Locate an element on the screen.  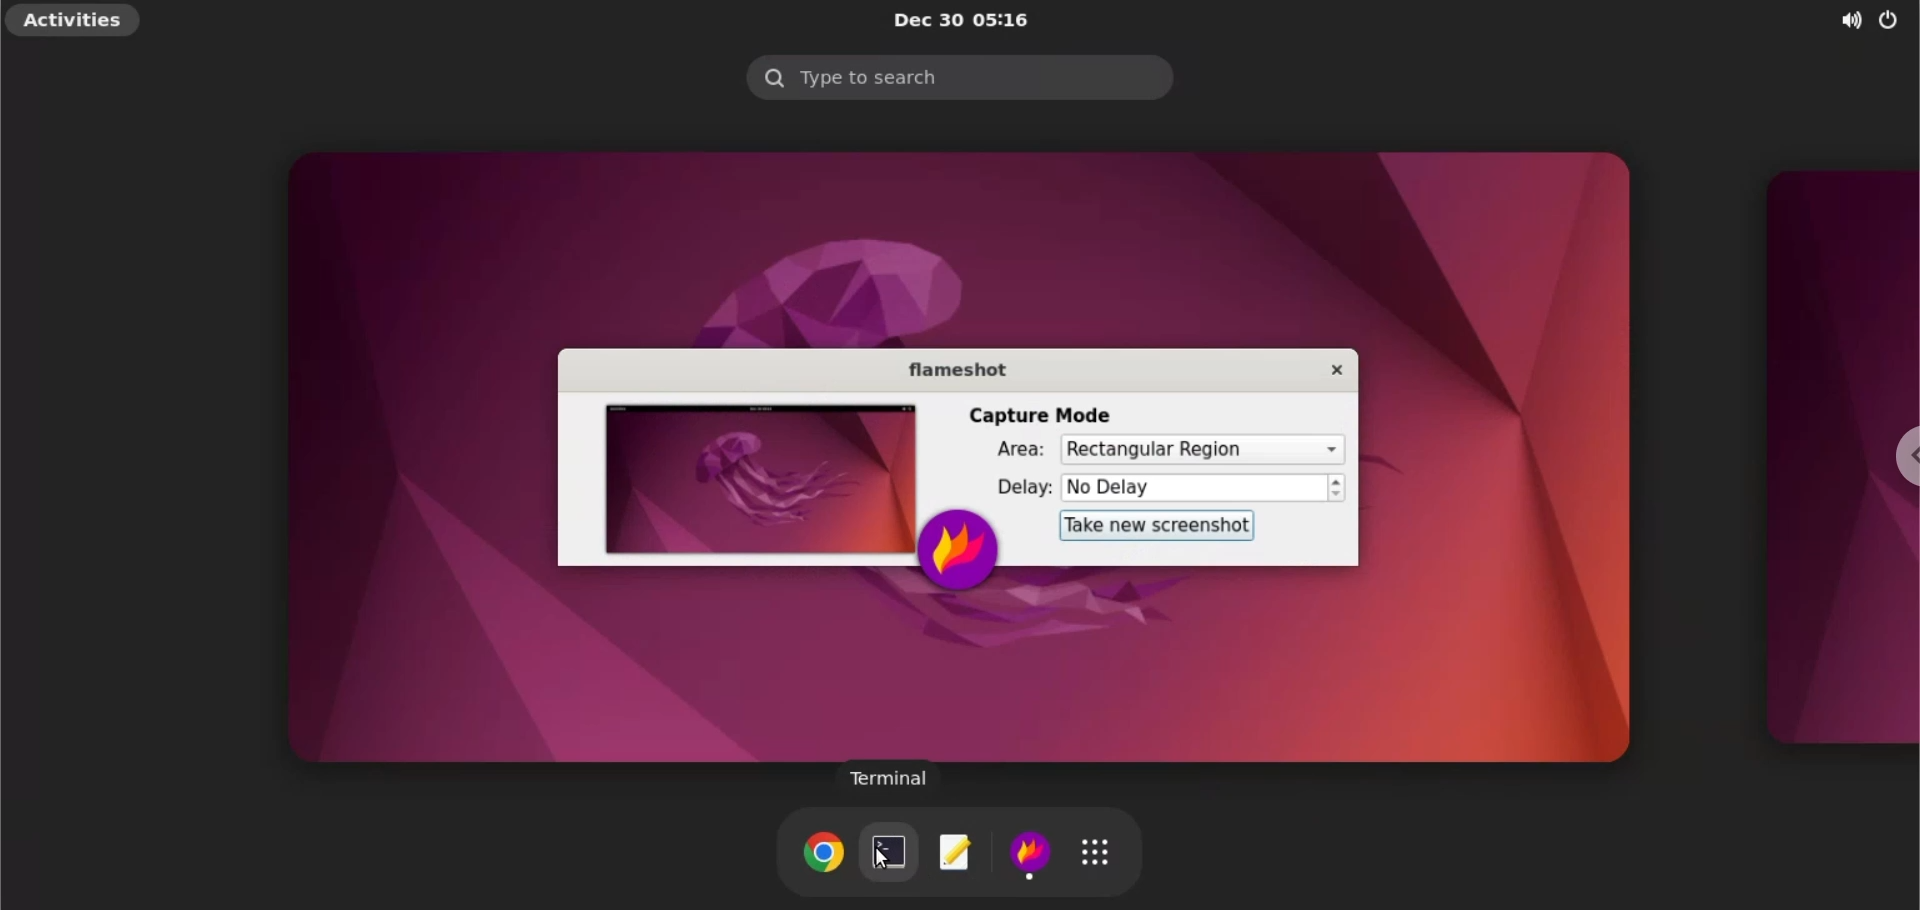
terminal is located at coordinates (891, 782).